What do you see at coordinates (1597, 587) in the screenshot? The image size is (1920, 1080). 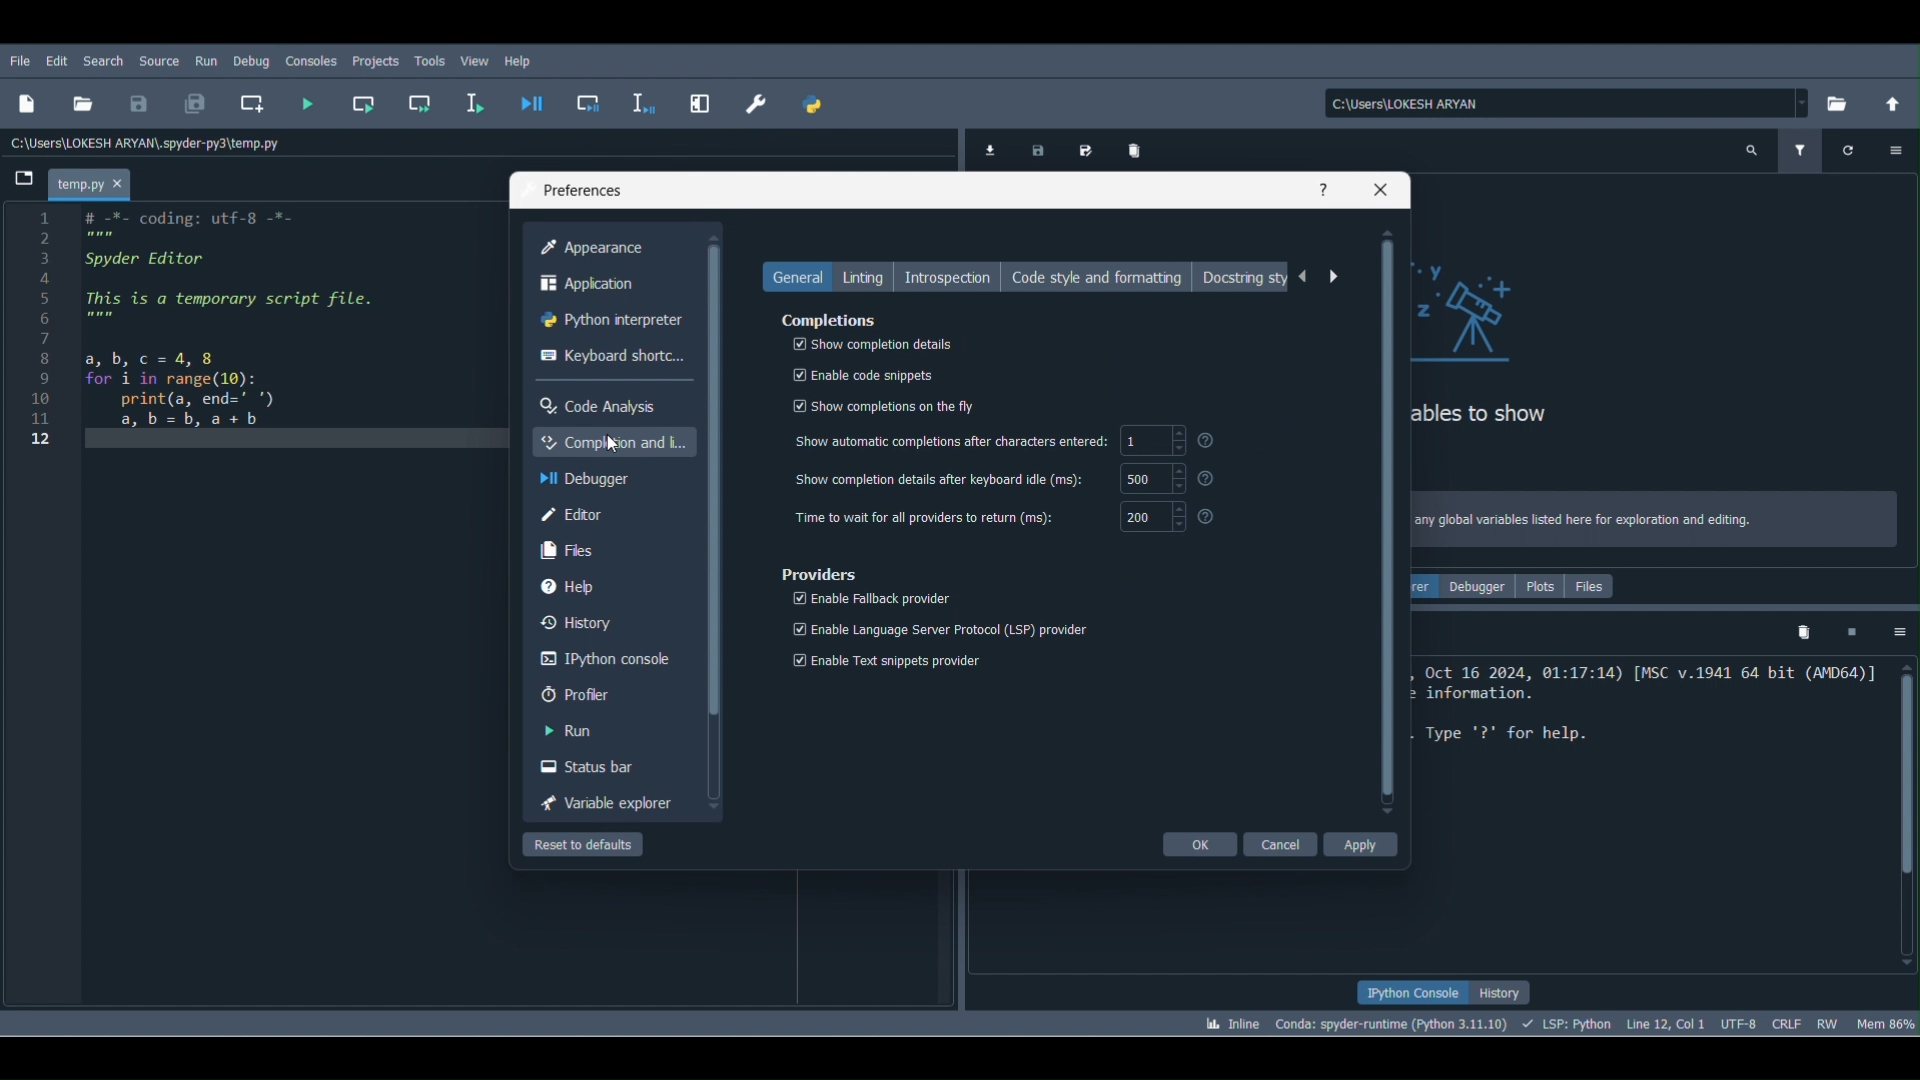 I see `Files` at bounding box center [1597, 587].